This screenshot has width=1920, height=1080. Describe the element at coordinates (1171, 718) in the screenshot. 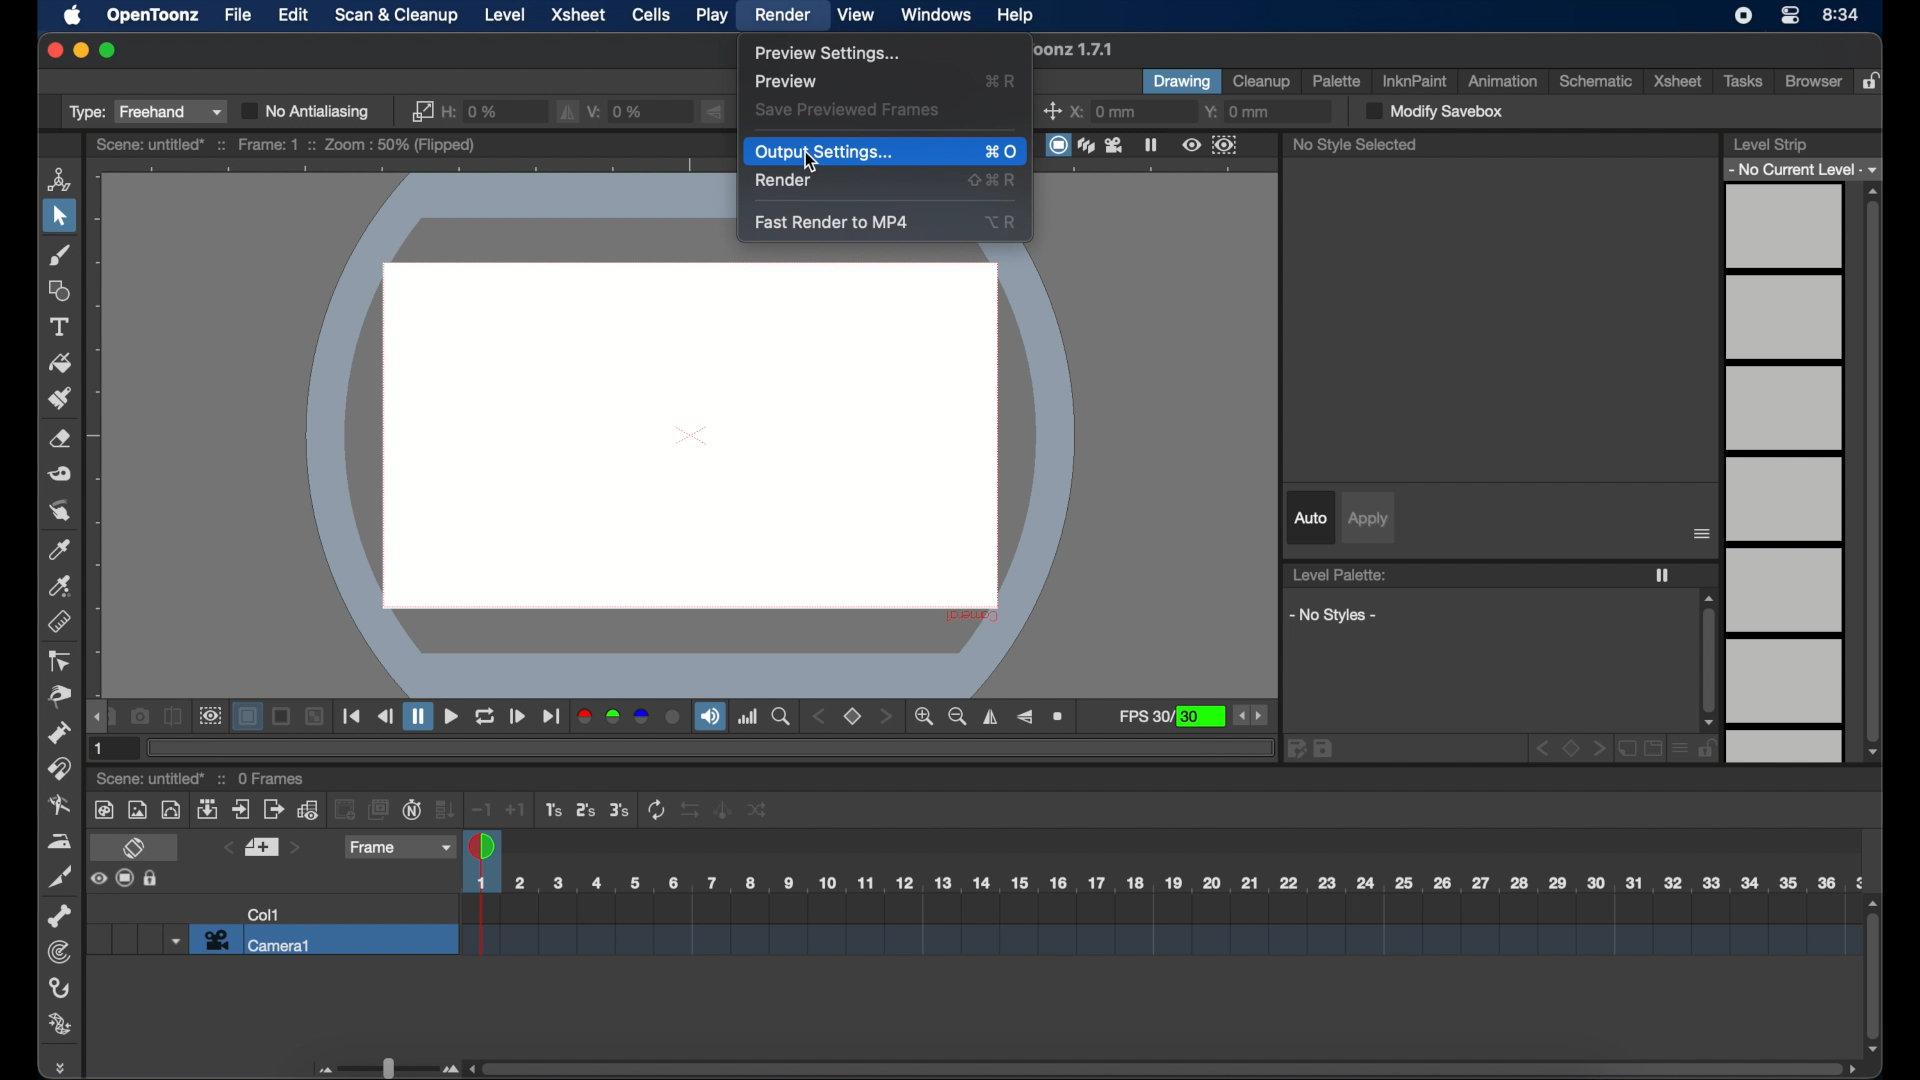

I see `fps` at that location.